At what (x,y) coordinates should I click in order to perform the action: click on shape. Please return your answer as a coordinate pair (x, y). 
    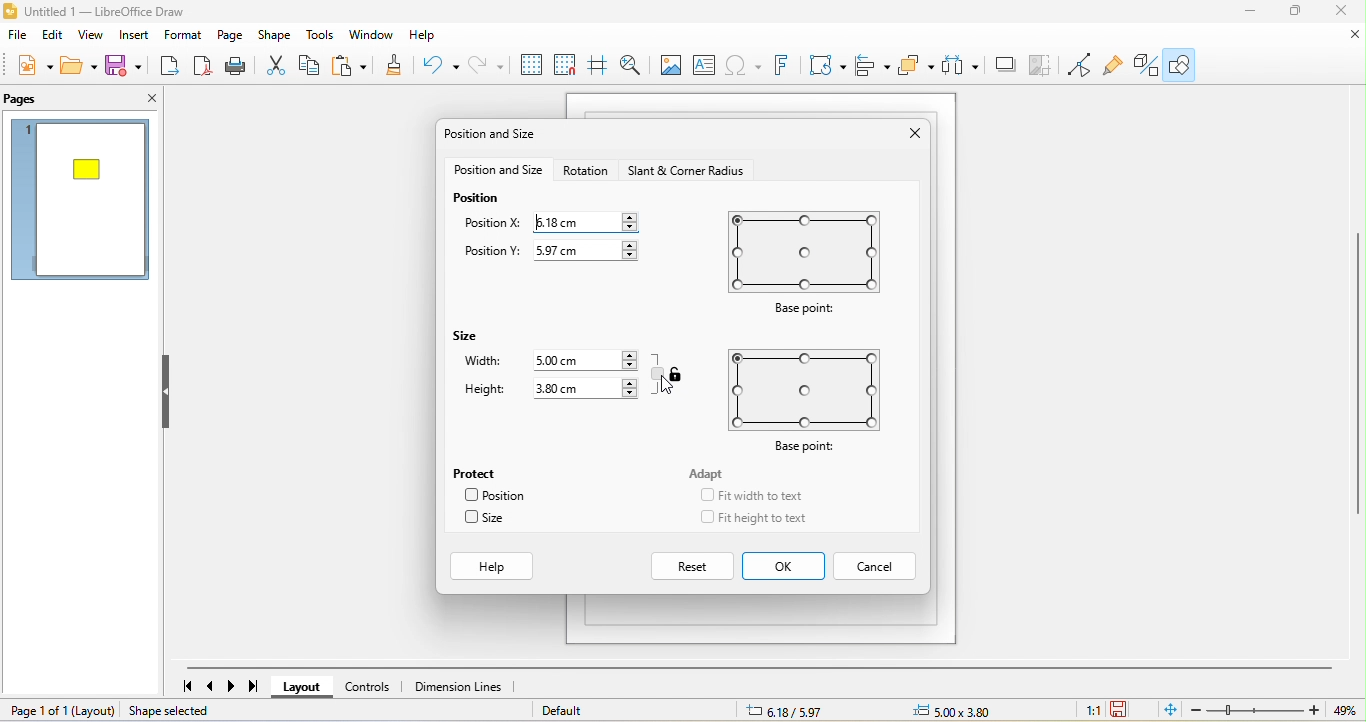
    Looking at the image, I should click on (273, 37).